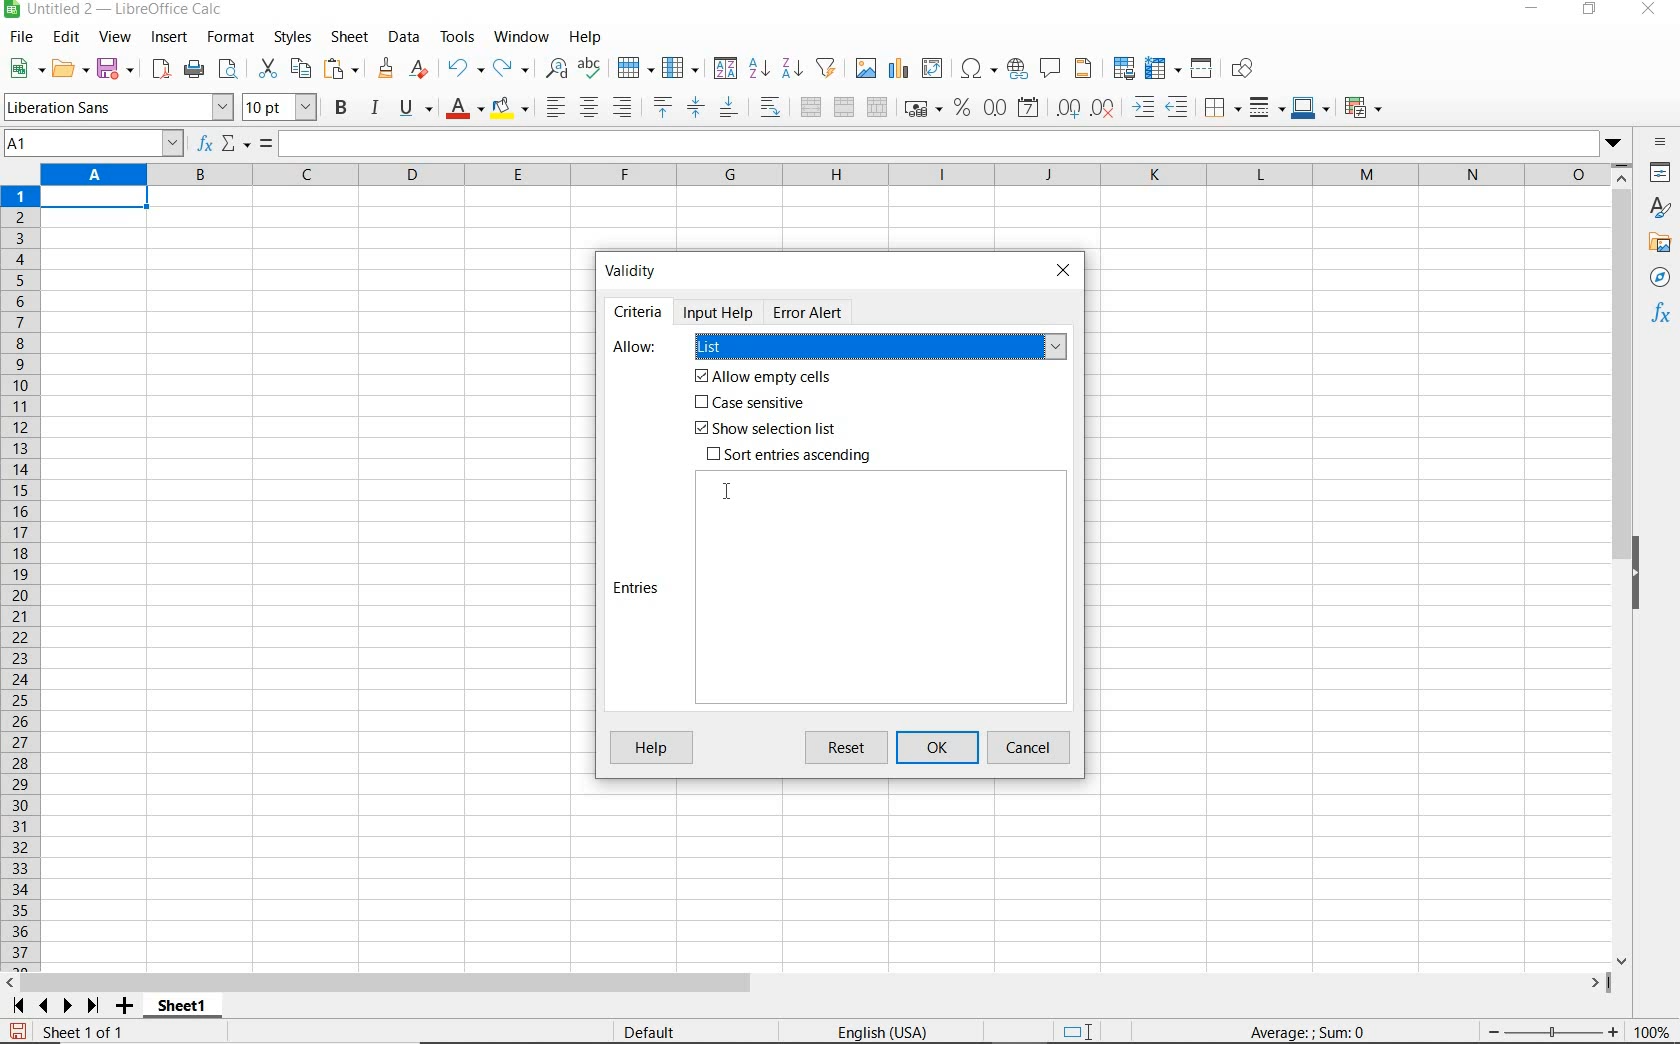 This screenshot has height=1044, width=1680. Describe the element at coordinates (942, 748) in the screenshot. I see `ok` at that location.